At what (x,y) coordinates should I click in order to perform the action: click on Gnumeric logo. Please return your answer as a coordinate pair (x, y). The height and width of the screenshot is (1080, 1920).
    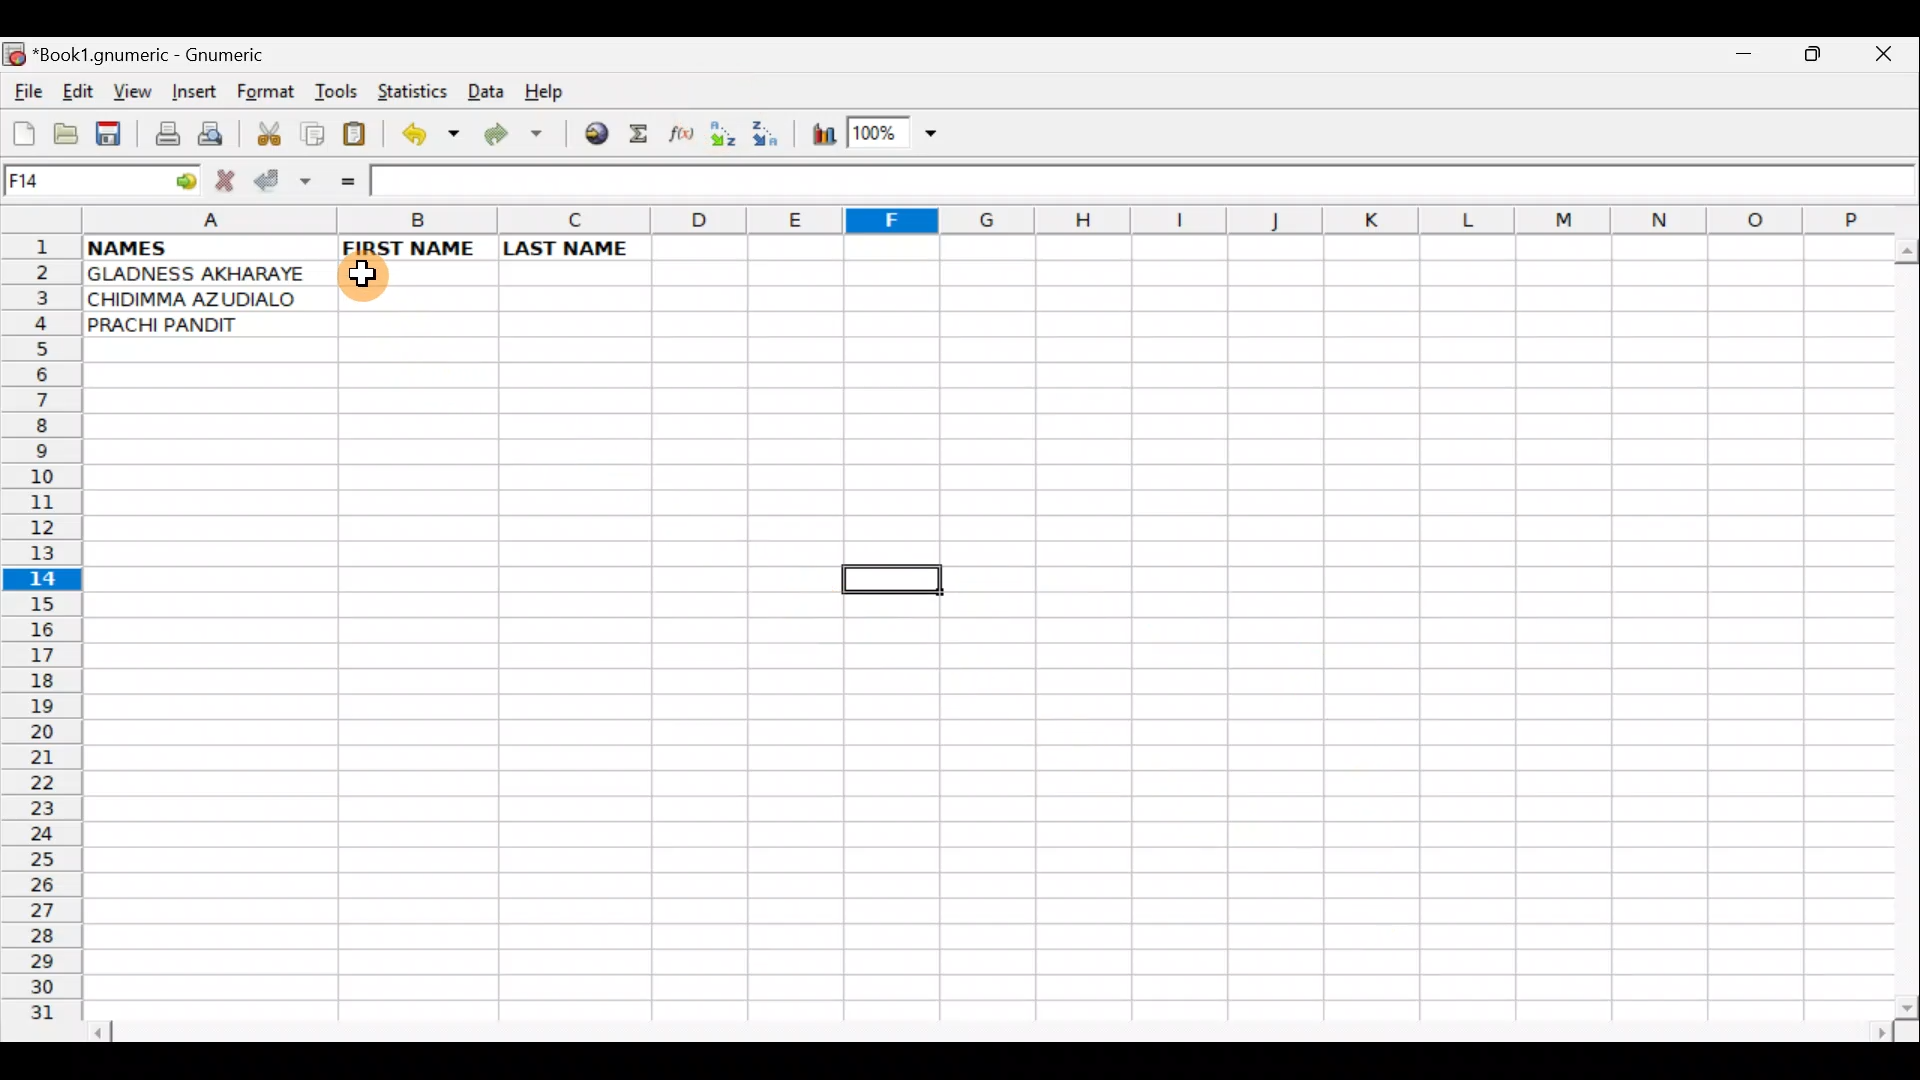
    Looking at the image, I should click on (14, 56).